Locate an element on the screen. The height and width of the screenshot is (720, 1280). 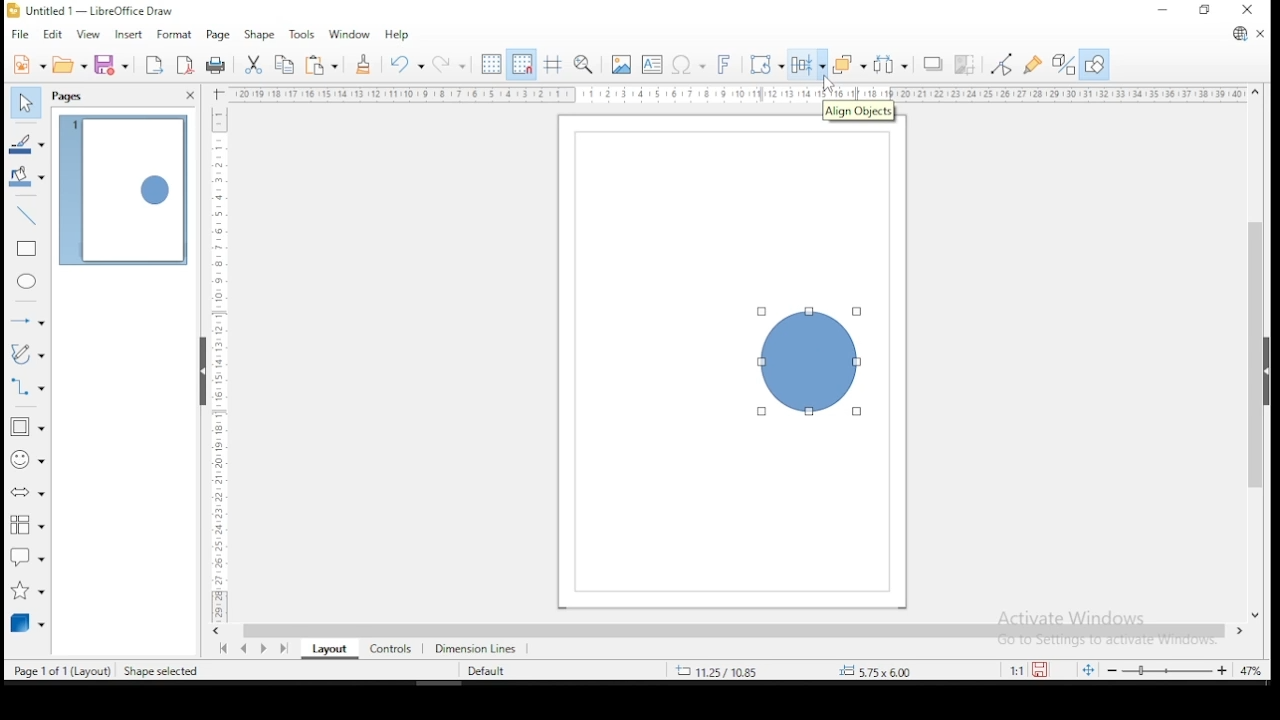
3D objects is located at coordinates (27, 622).